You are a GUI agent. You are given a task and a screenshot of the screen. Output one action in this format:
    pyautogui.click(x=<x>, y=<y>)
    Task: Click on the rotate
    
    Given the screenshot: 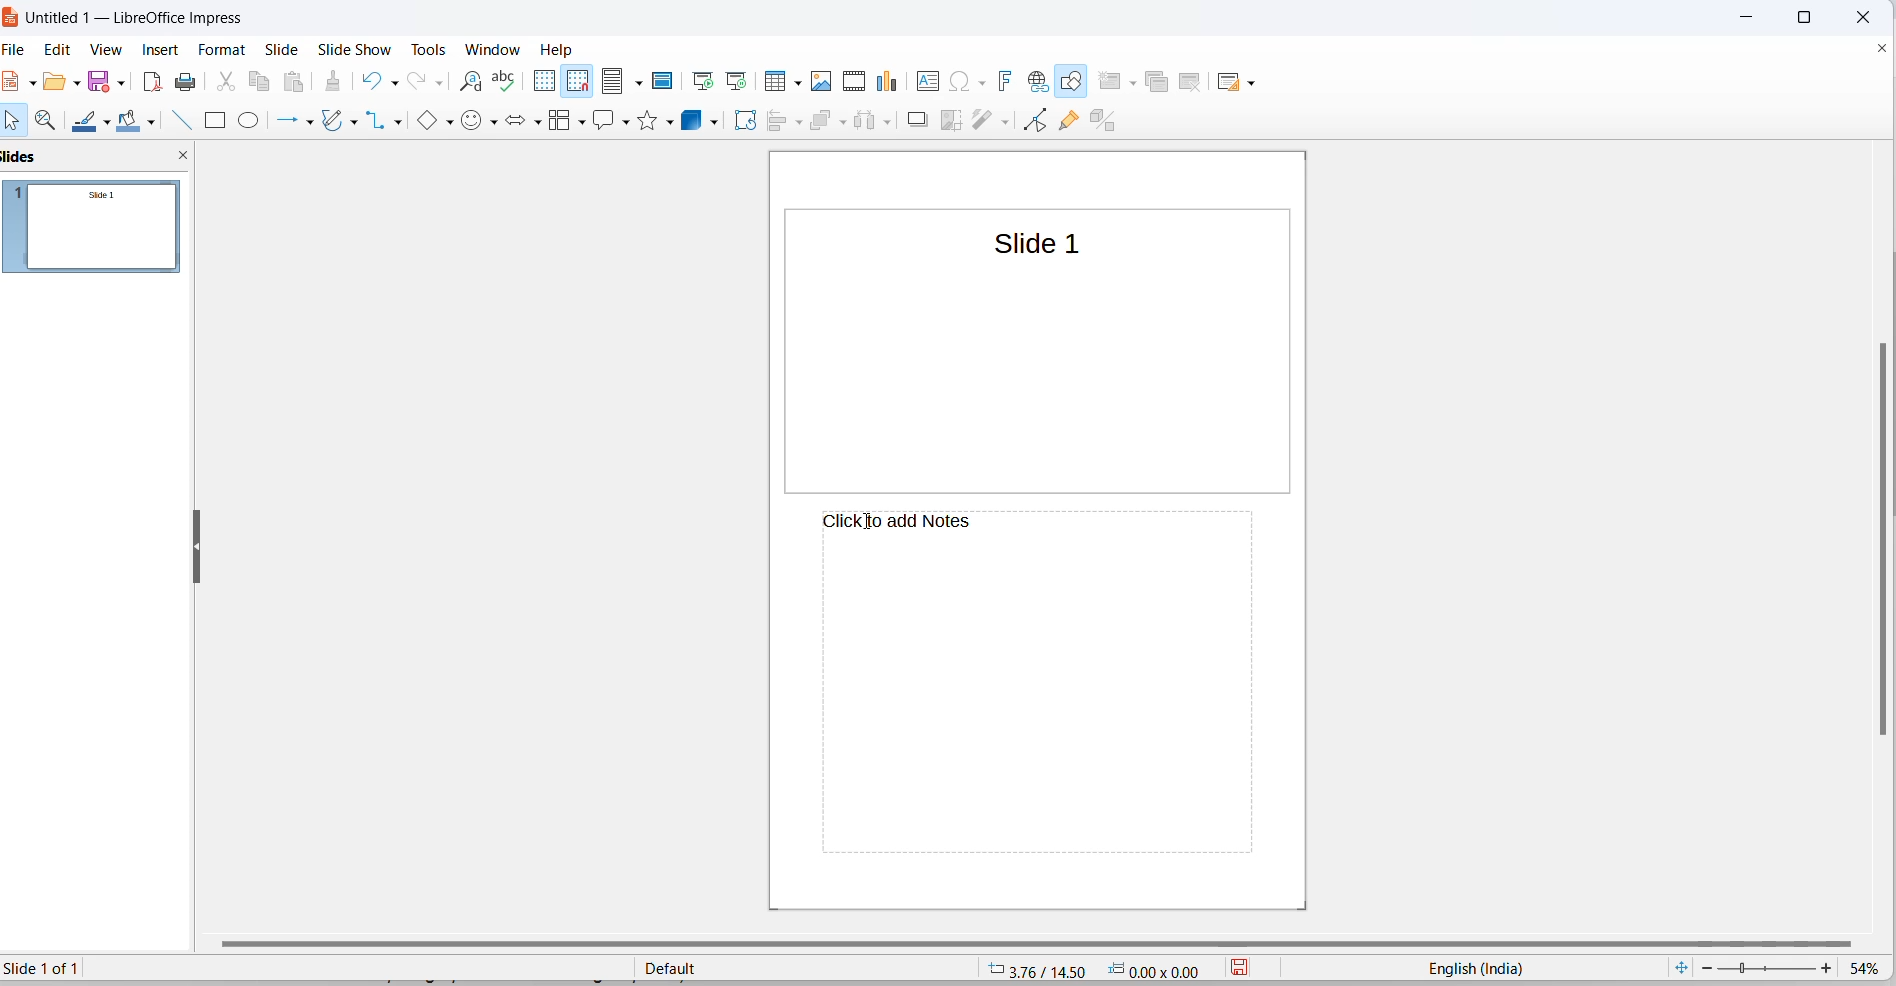 What is the action you would take?
    pyautogui.click(x=750, y=120)
    